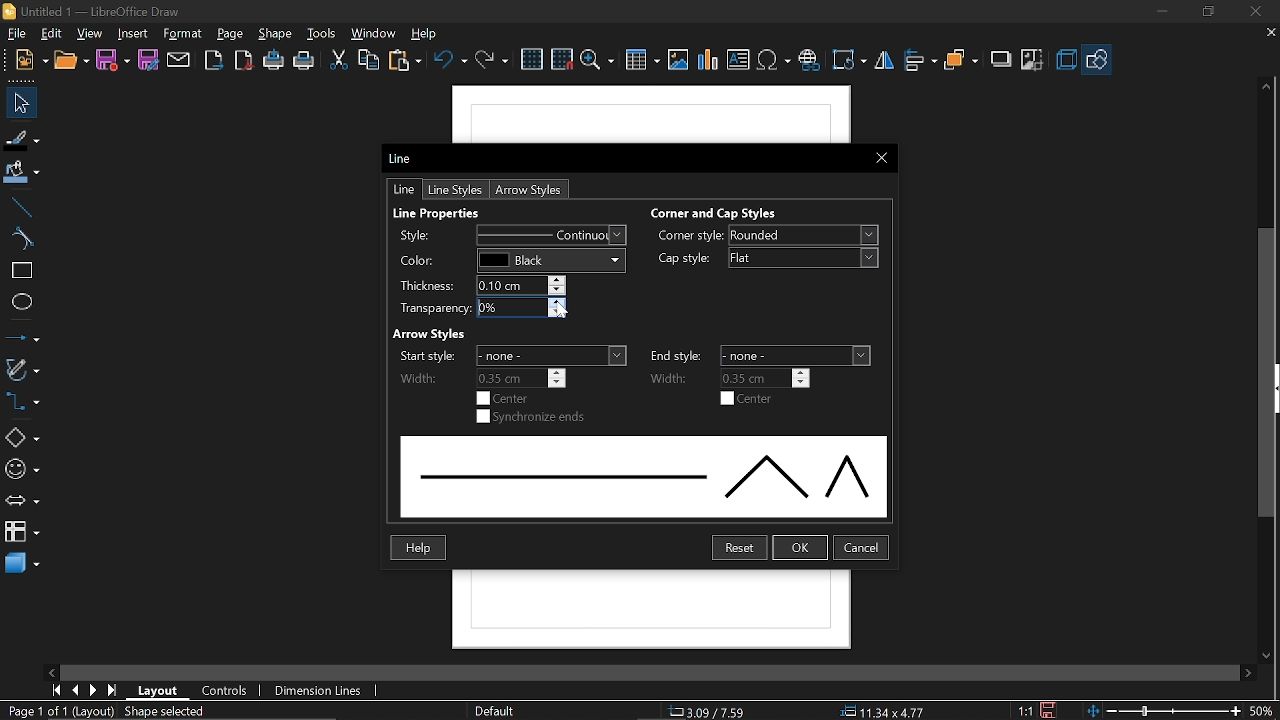 The width and height of the screenshot is (1280, 720). Describe the element at coordinates (53, 34) in the screenshot. I see `edit` at that location.